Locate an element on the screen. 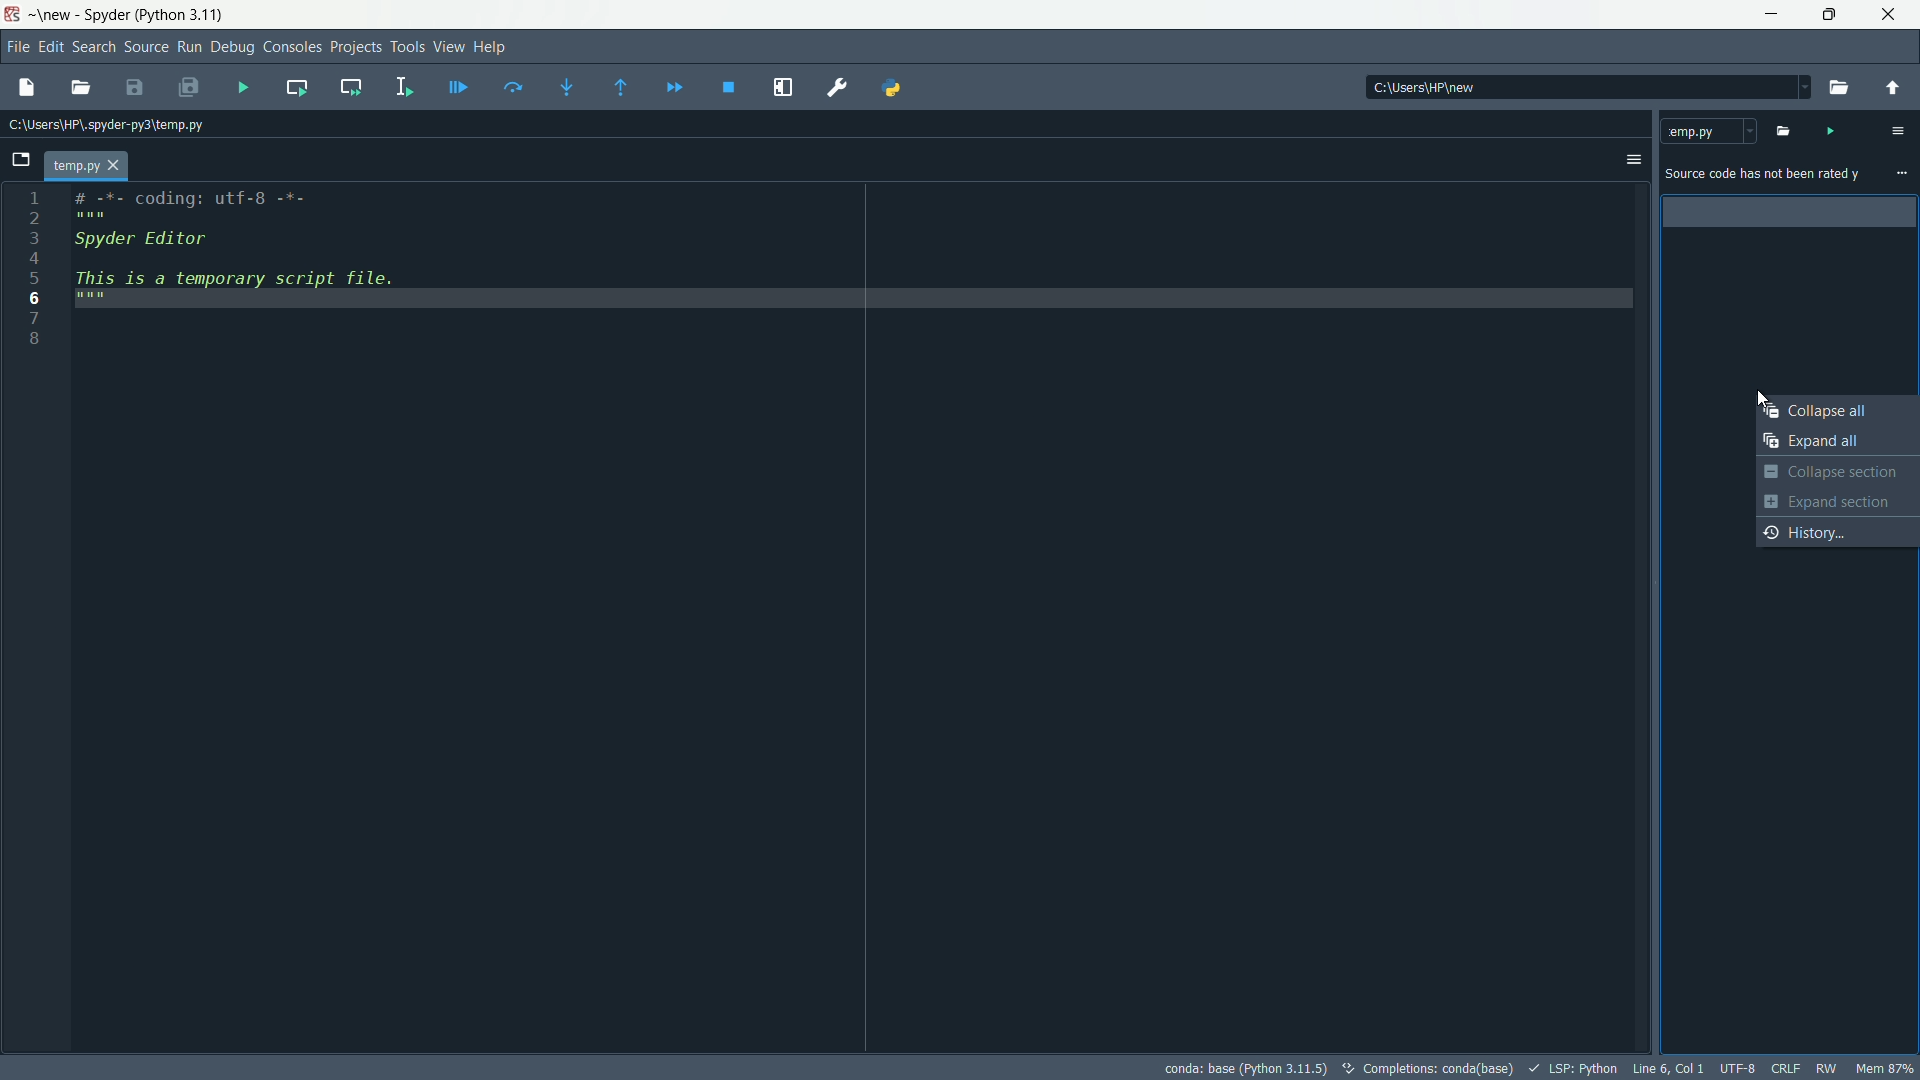  app name is located at coordinates (101, 15).